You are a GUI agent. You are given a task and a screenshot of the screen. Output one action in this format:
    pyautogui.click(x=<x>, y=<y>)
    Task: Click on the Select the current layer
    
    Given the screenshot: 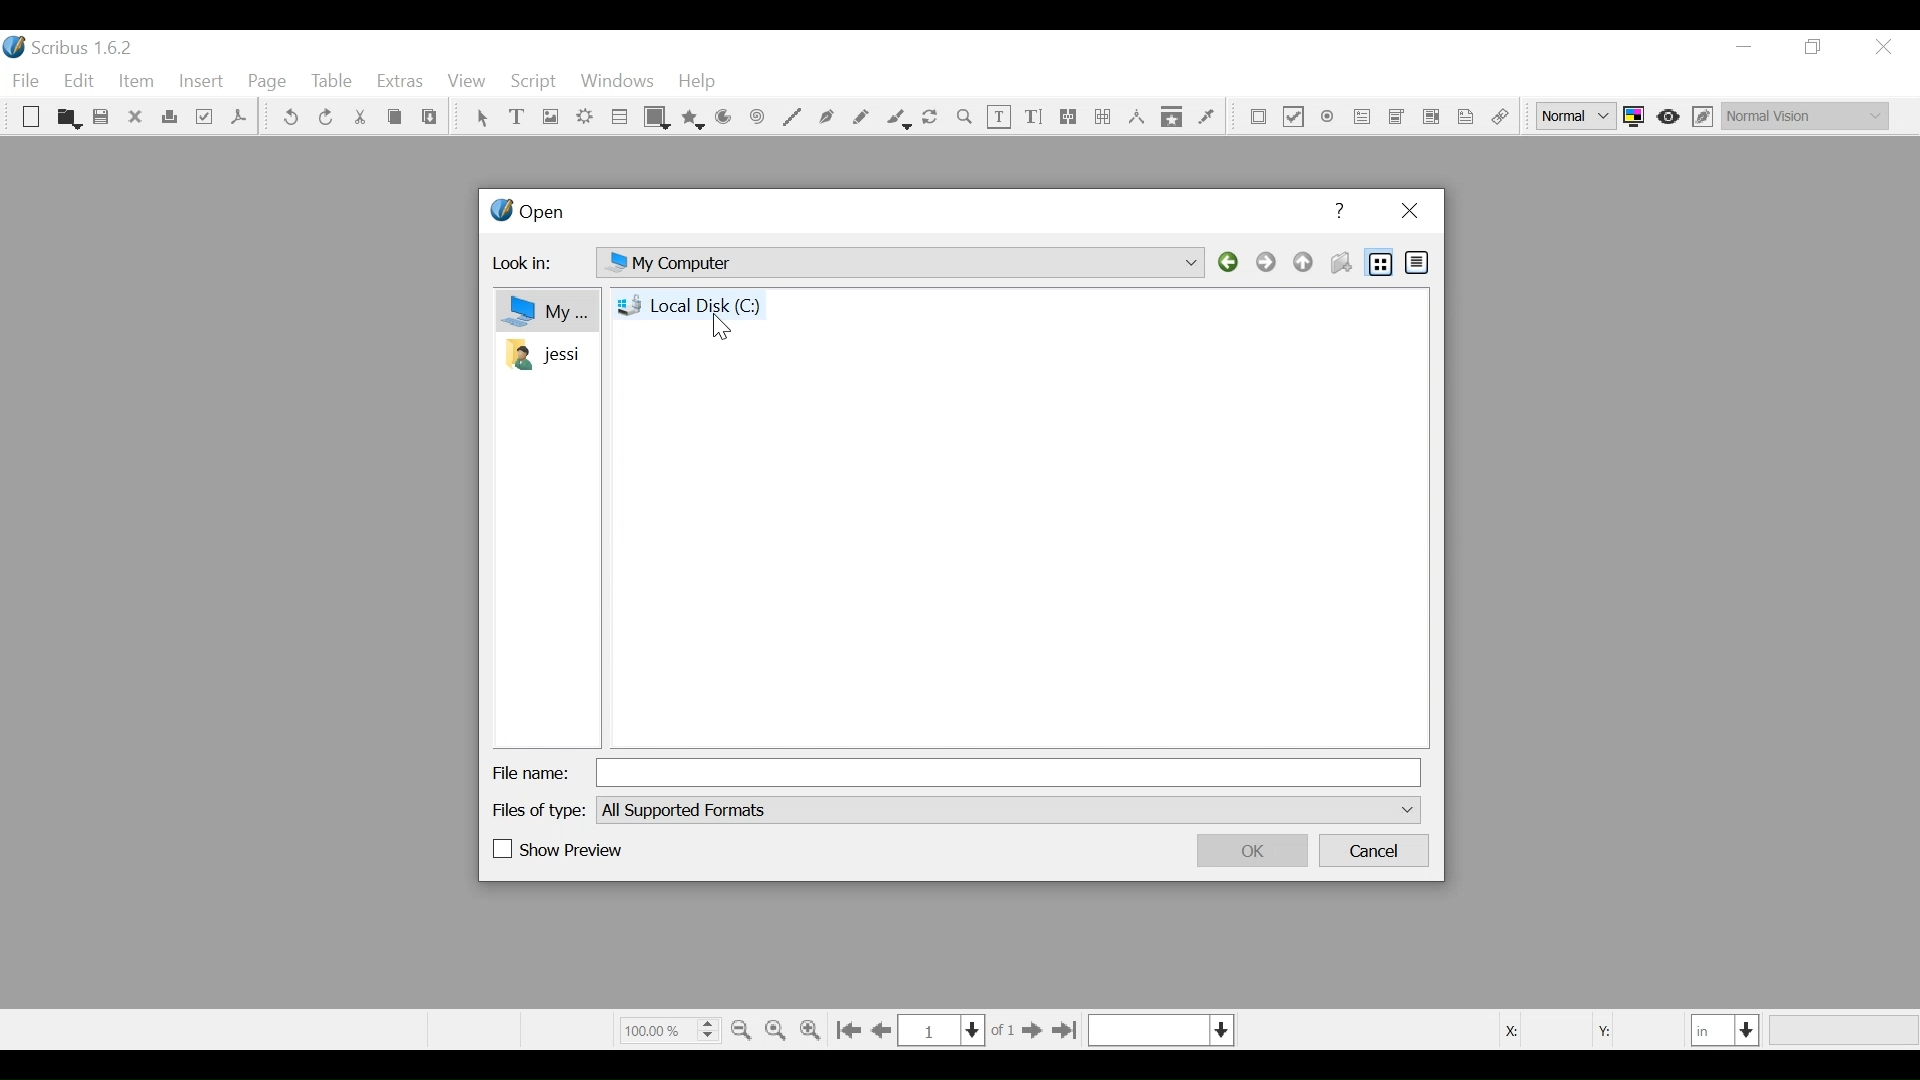 What is the action you would take?
    pyautogui.click(x=1161, y=1030)
    